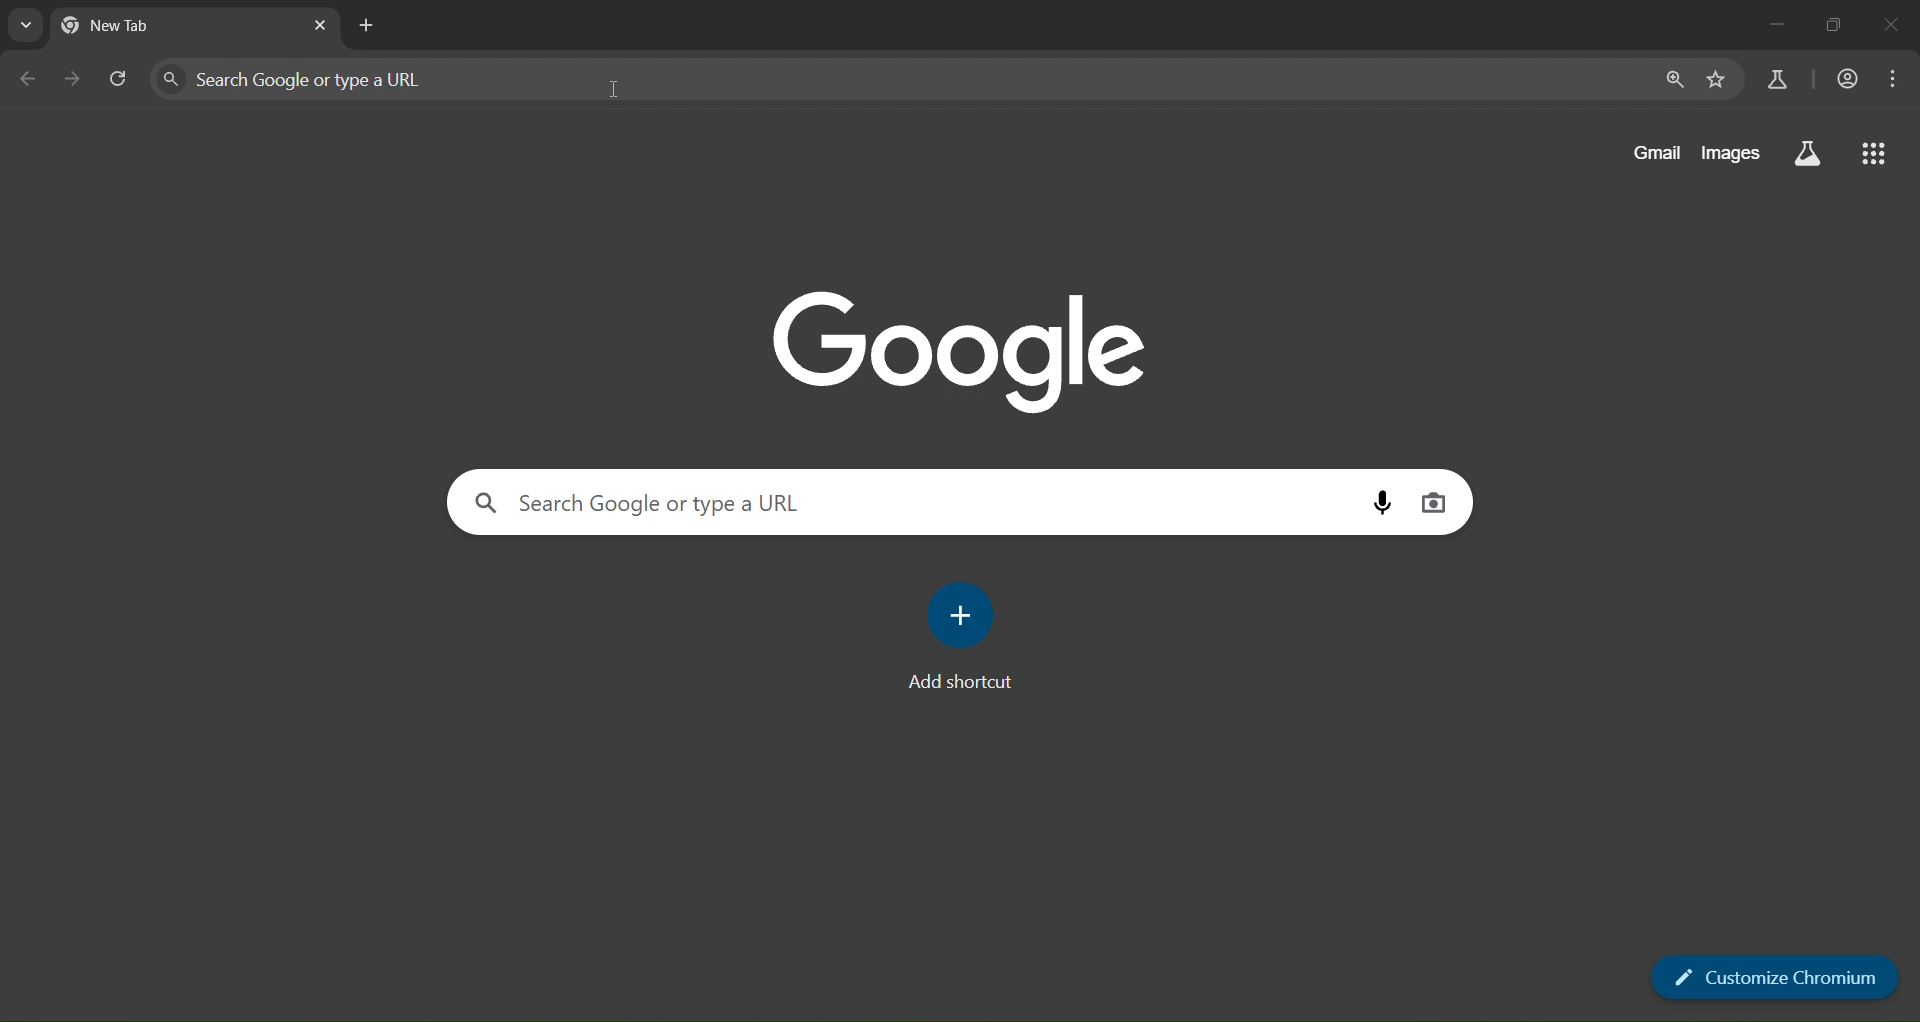  I want to click on go forward one page, so click(73, 80).